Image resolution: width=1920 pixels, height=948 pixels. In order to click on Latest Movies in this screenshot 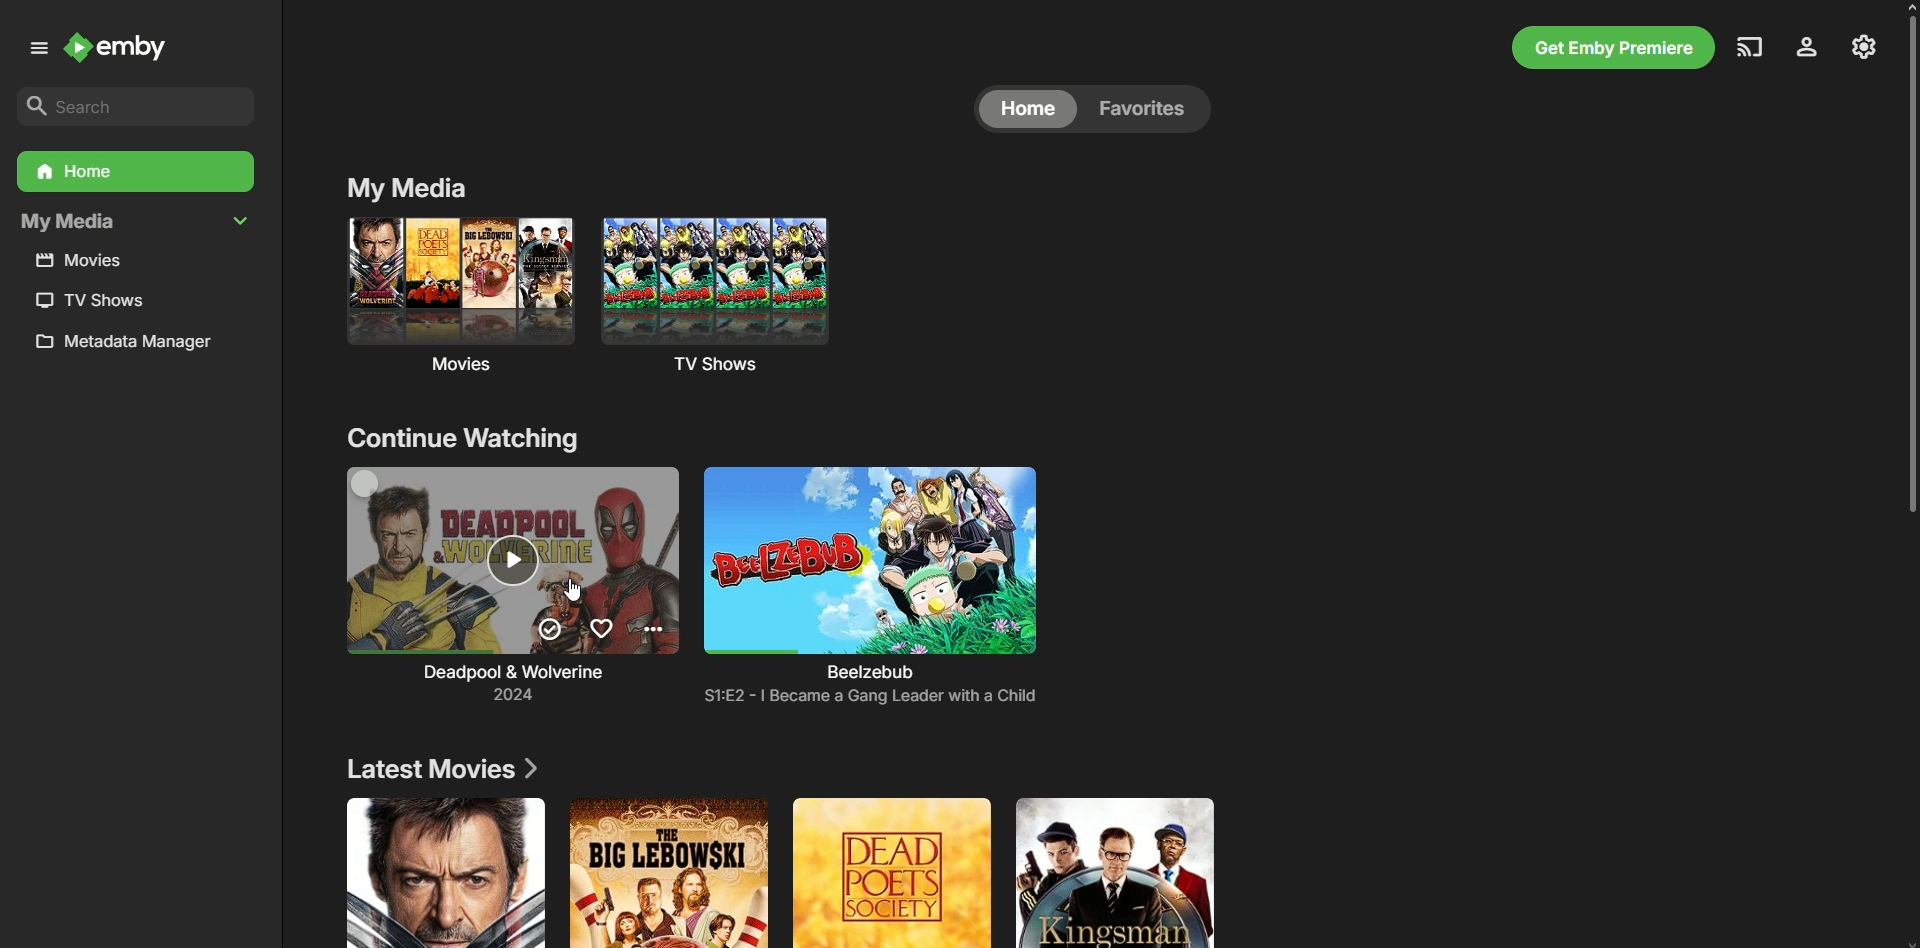, I will do `click(444, 770)`.